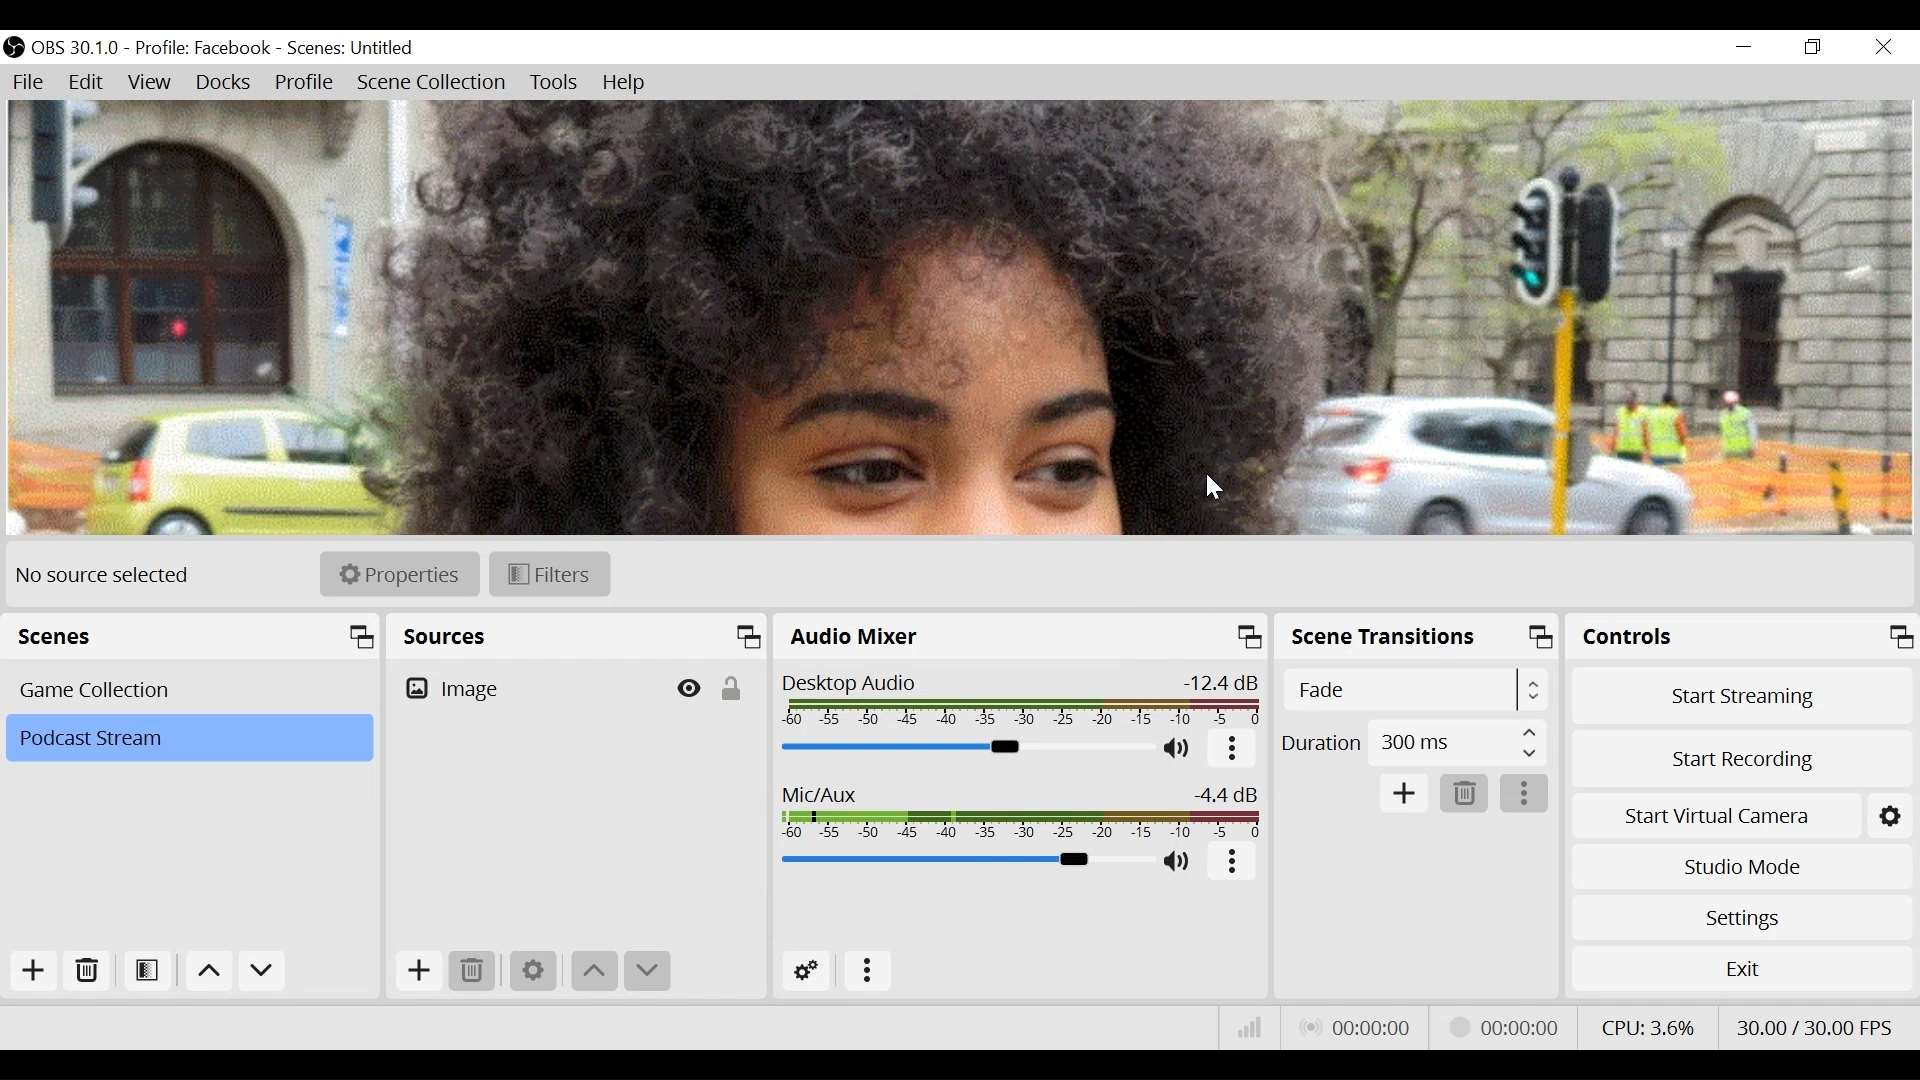  What do you see at coordinates (352, 49) in the screenshot?
I see `Scene` at bounding box center [352, 49].